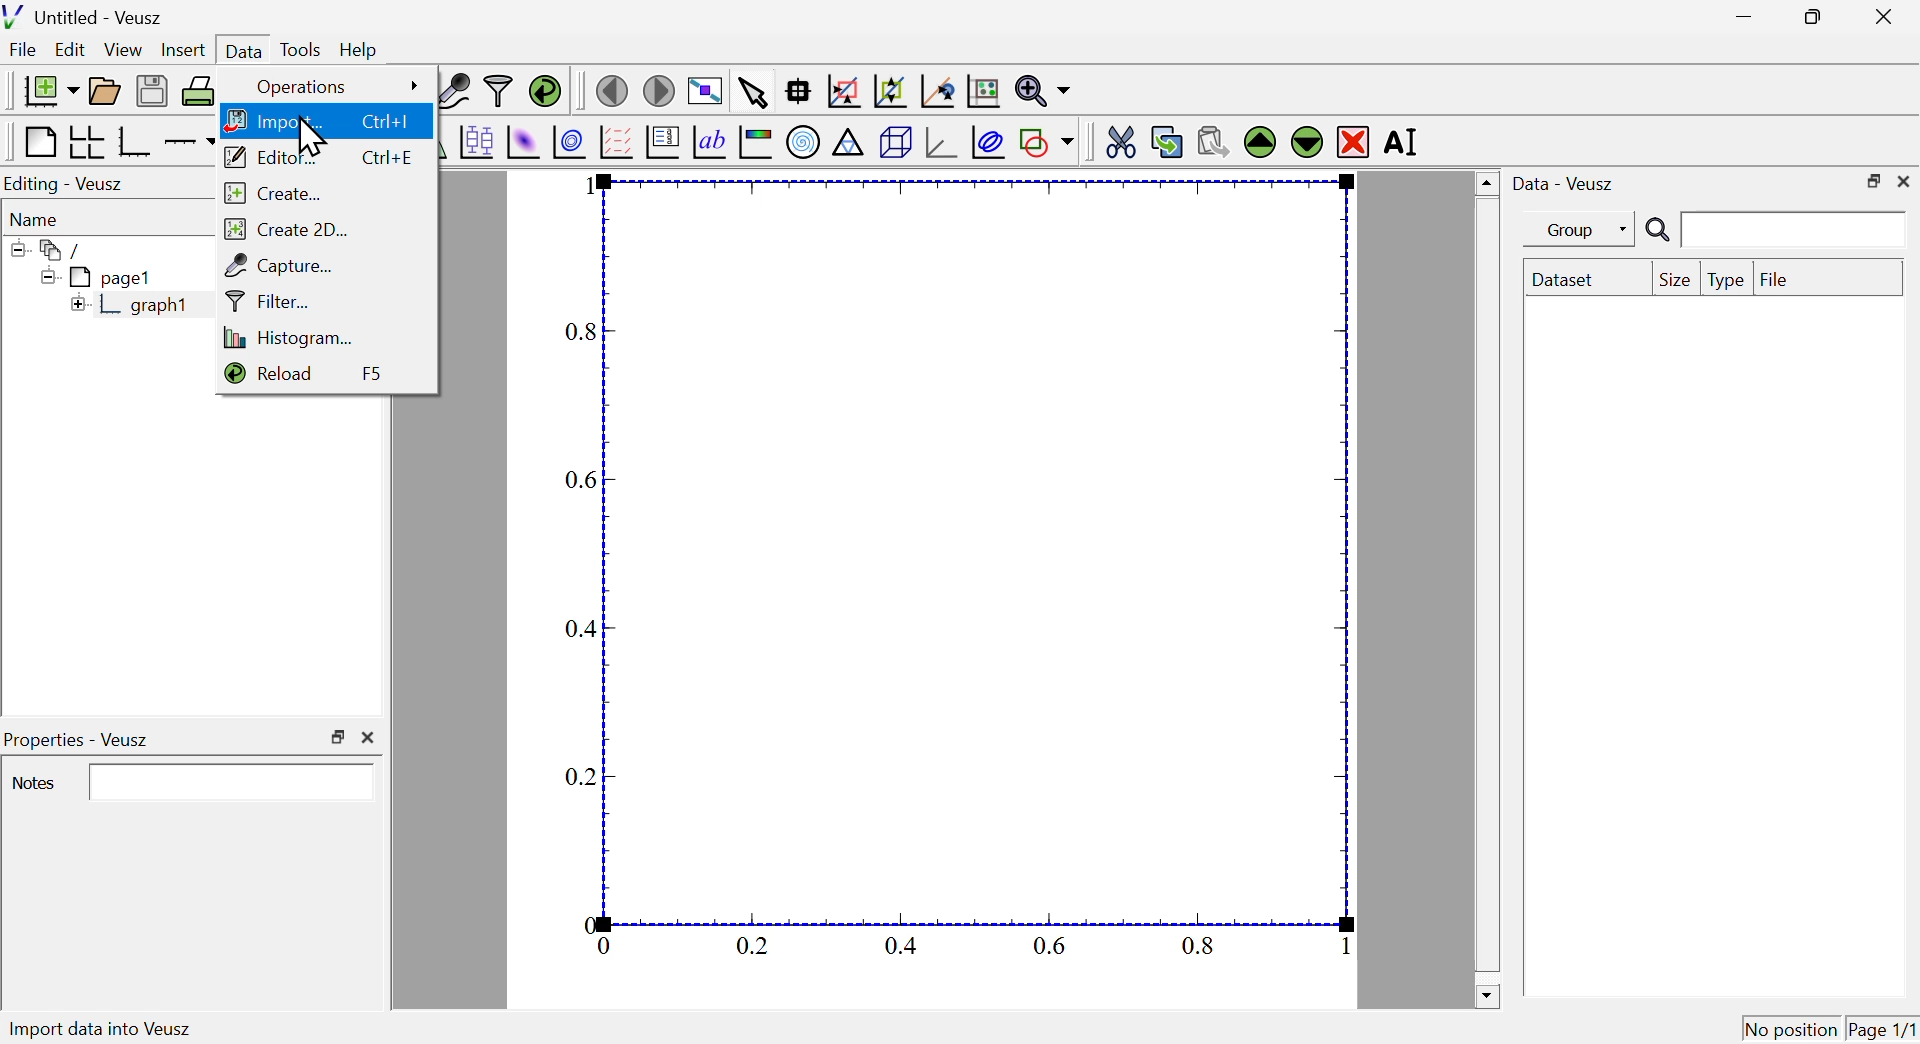  I want to click on tools, so click(302, 48).